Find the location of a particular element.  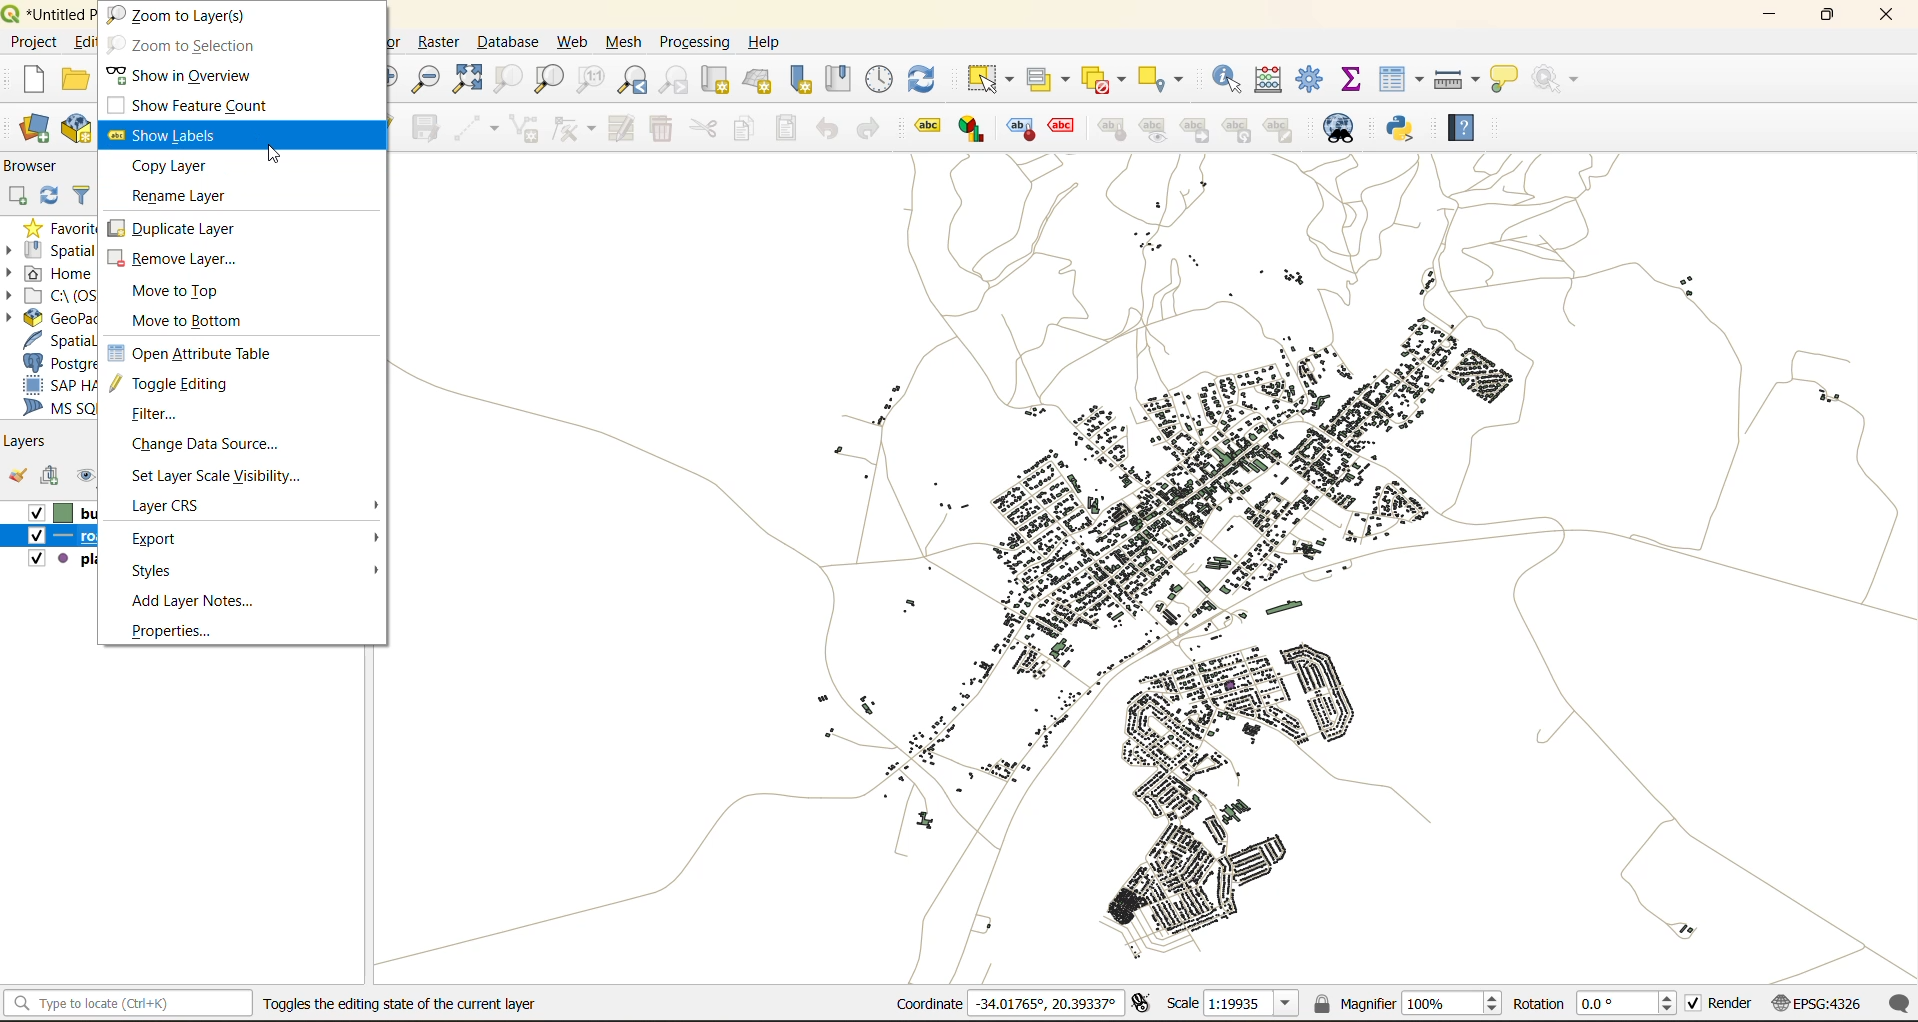

move to bottom is located at coordinates (185, 321).